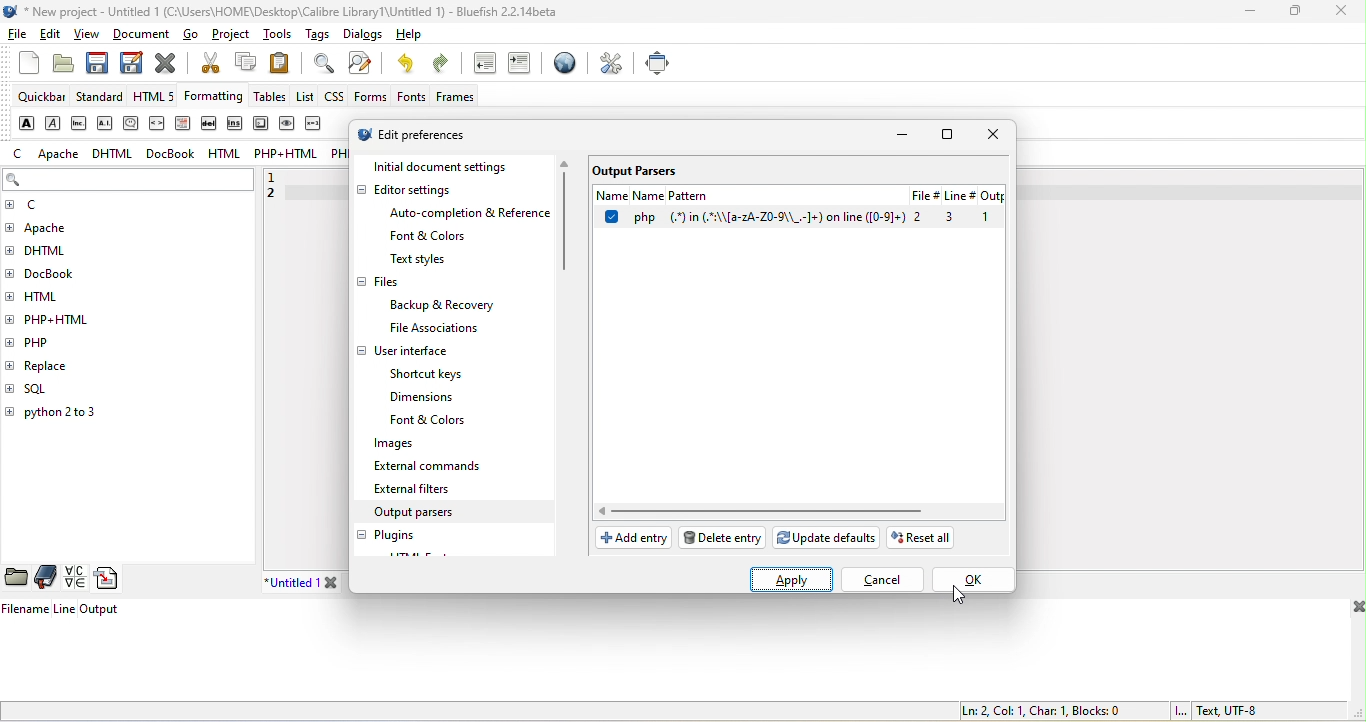 This screenshot has height=722, width=1366. What do you see at coordinates (217, 97) in the screenshot?
I see `formatting` at bounding box center [217, 97].